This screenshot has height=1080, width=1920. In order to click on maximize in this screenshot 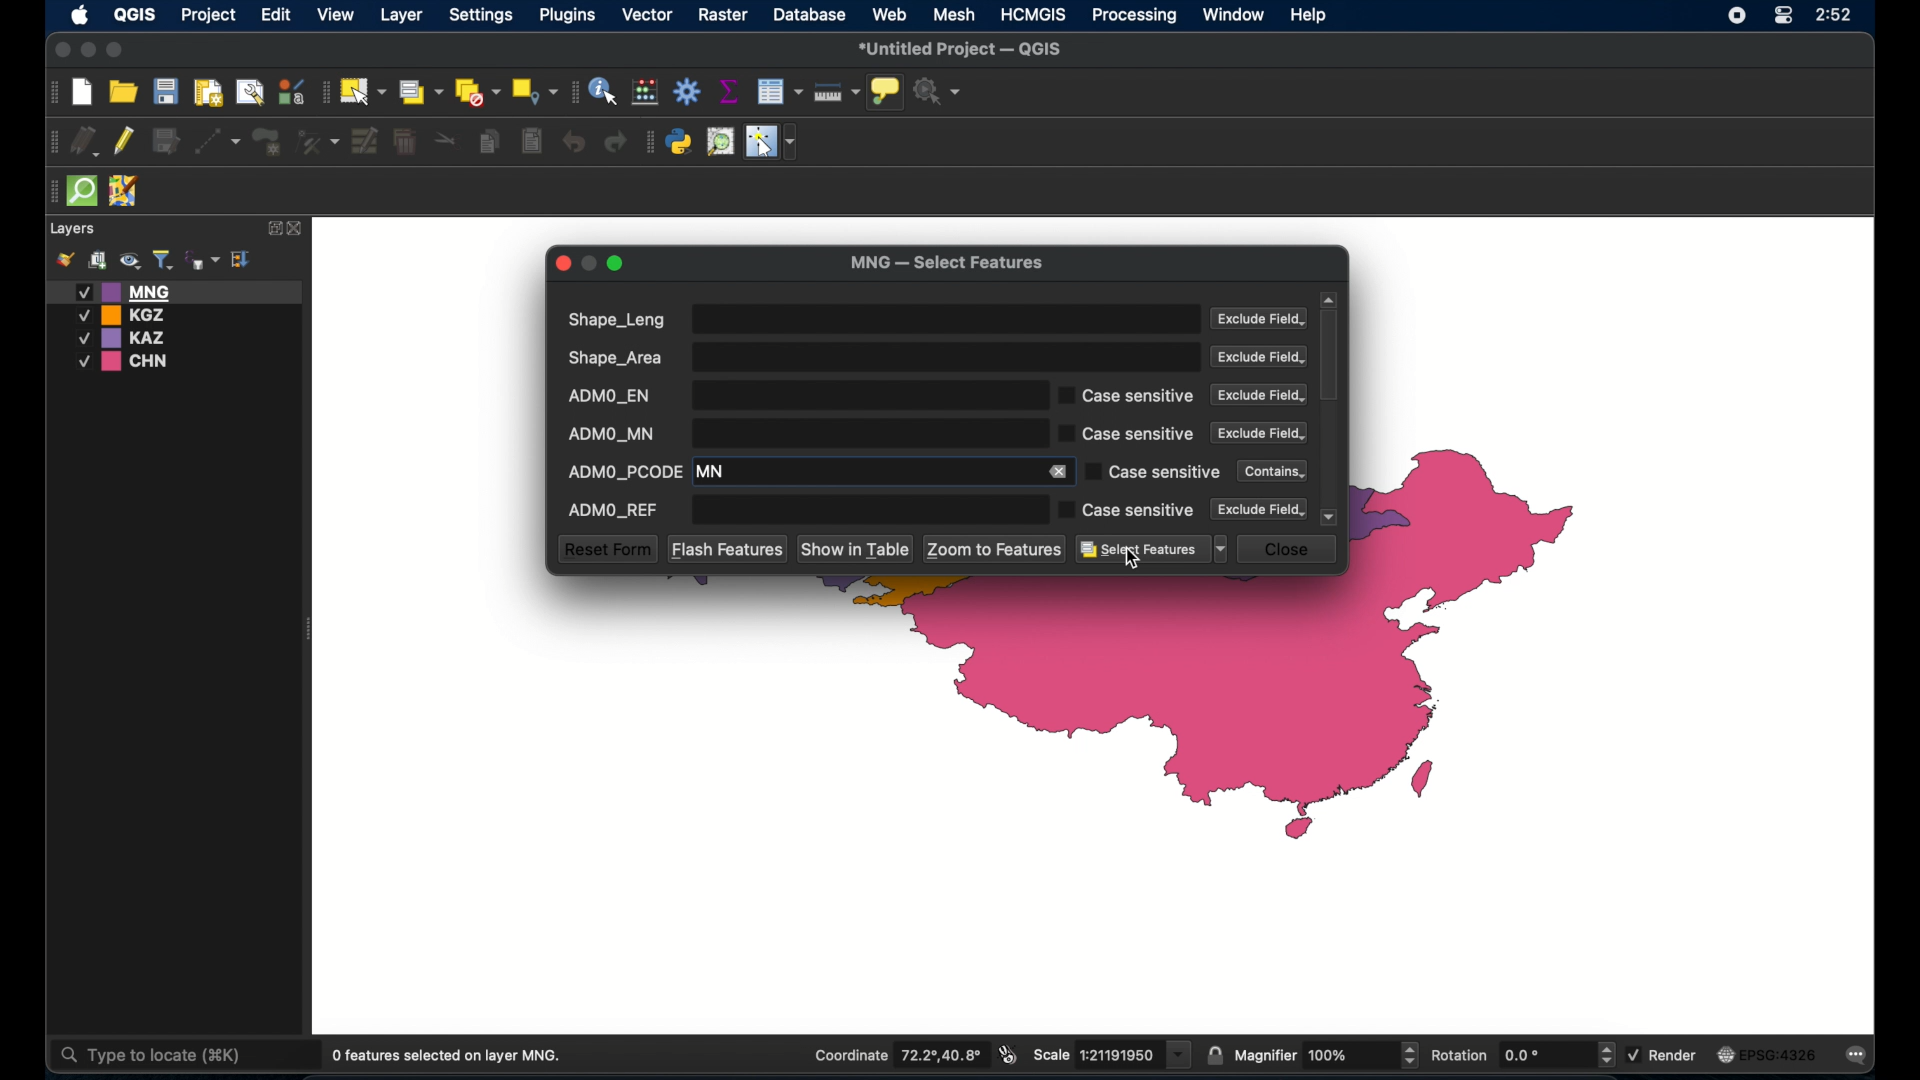, I will do `click(618, 265)`.